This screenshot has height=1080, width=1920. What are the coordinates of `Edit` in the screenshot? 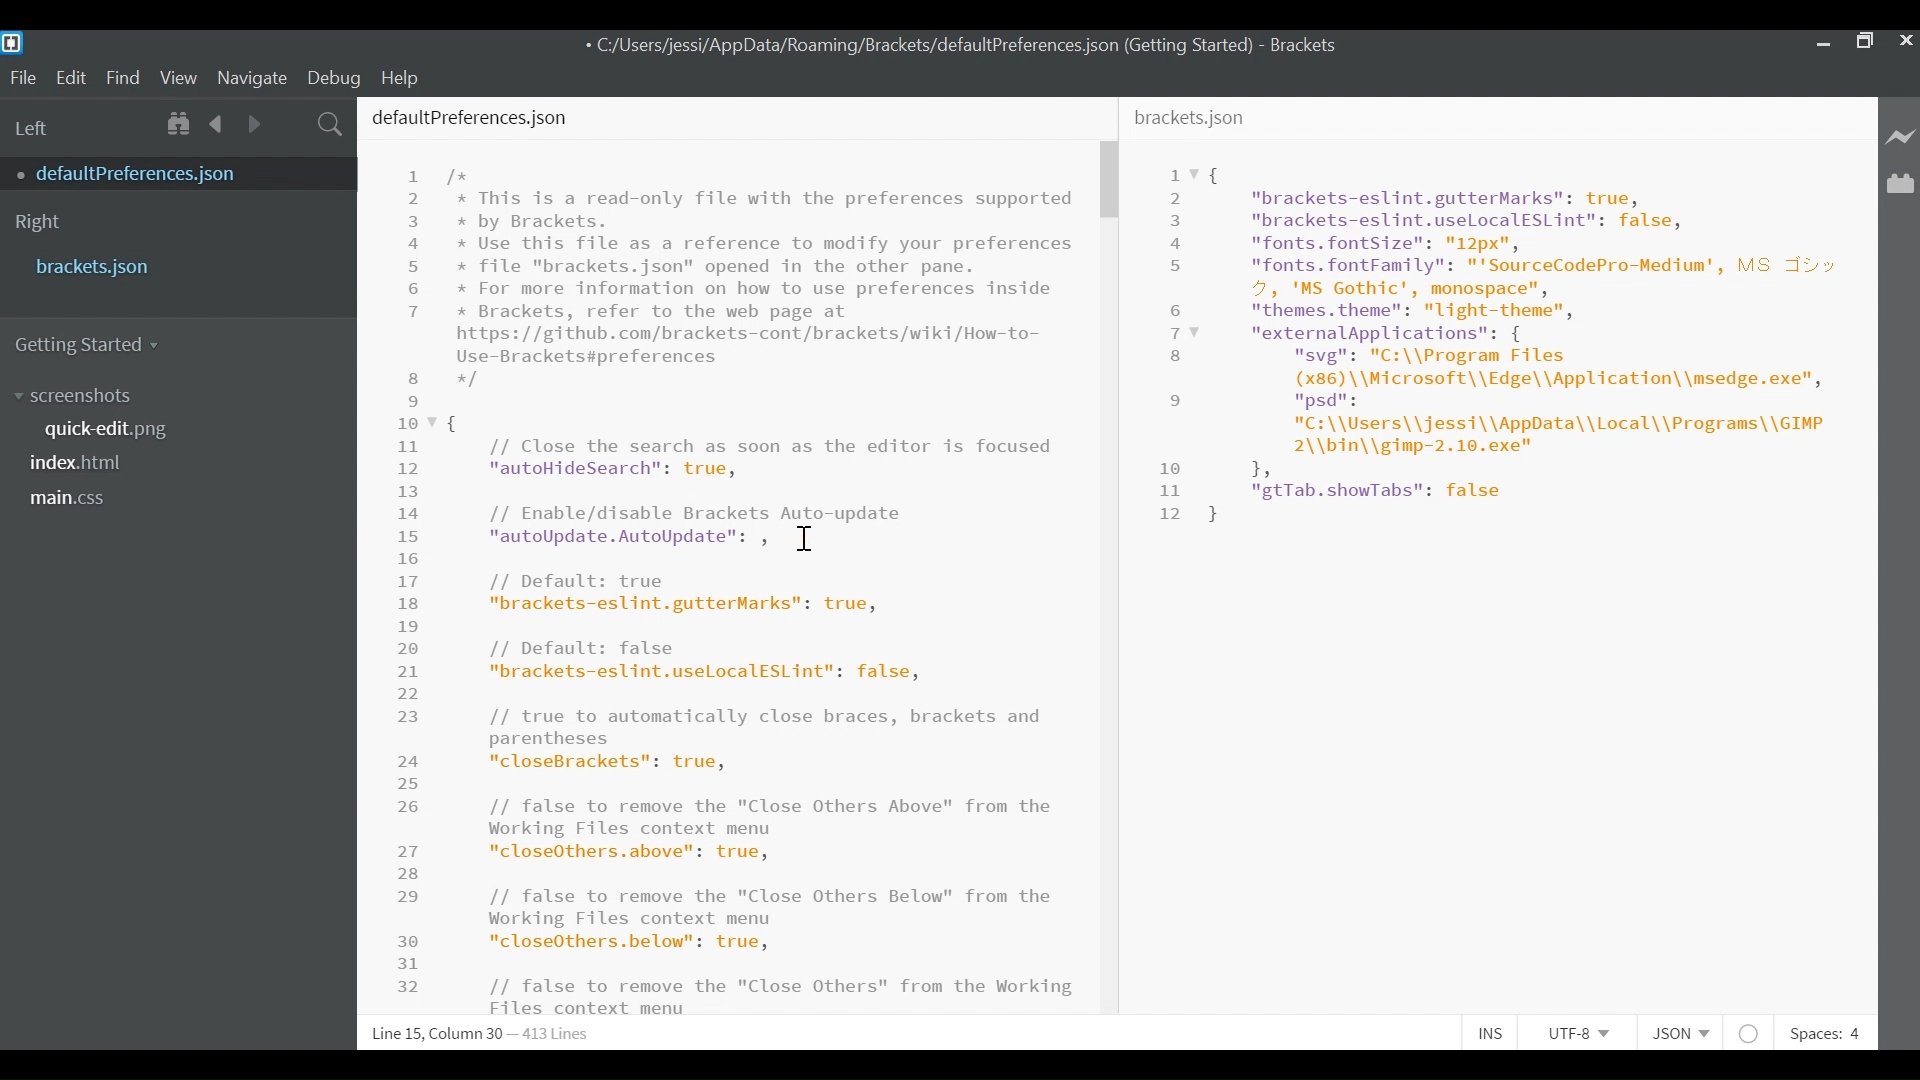 It's located at (71, 77).